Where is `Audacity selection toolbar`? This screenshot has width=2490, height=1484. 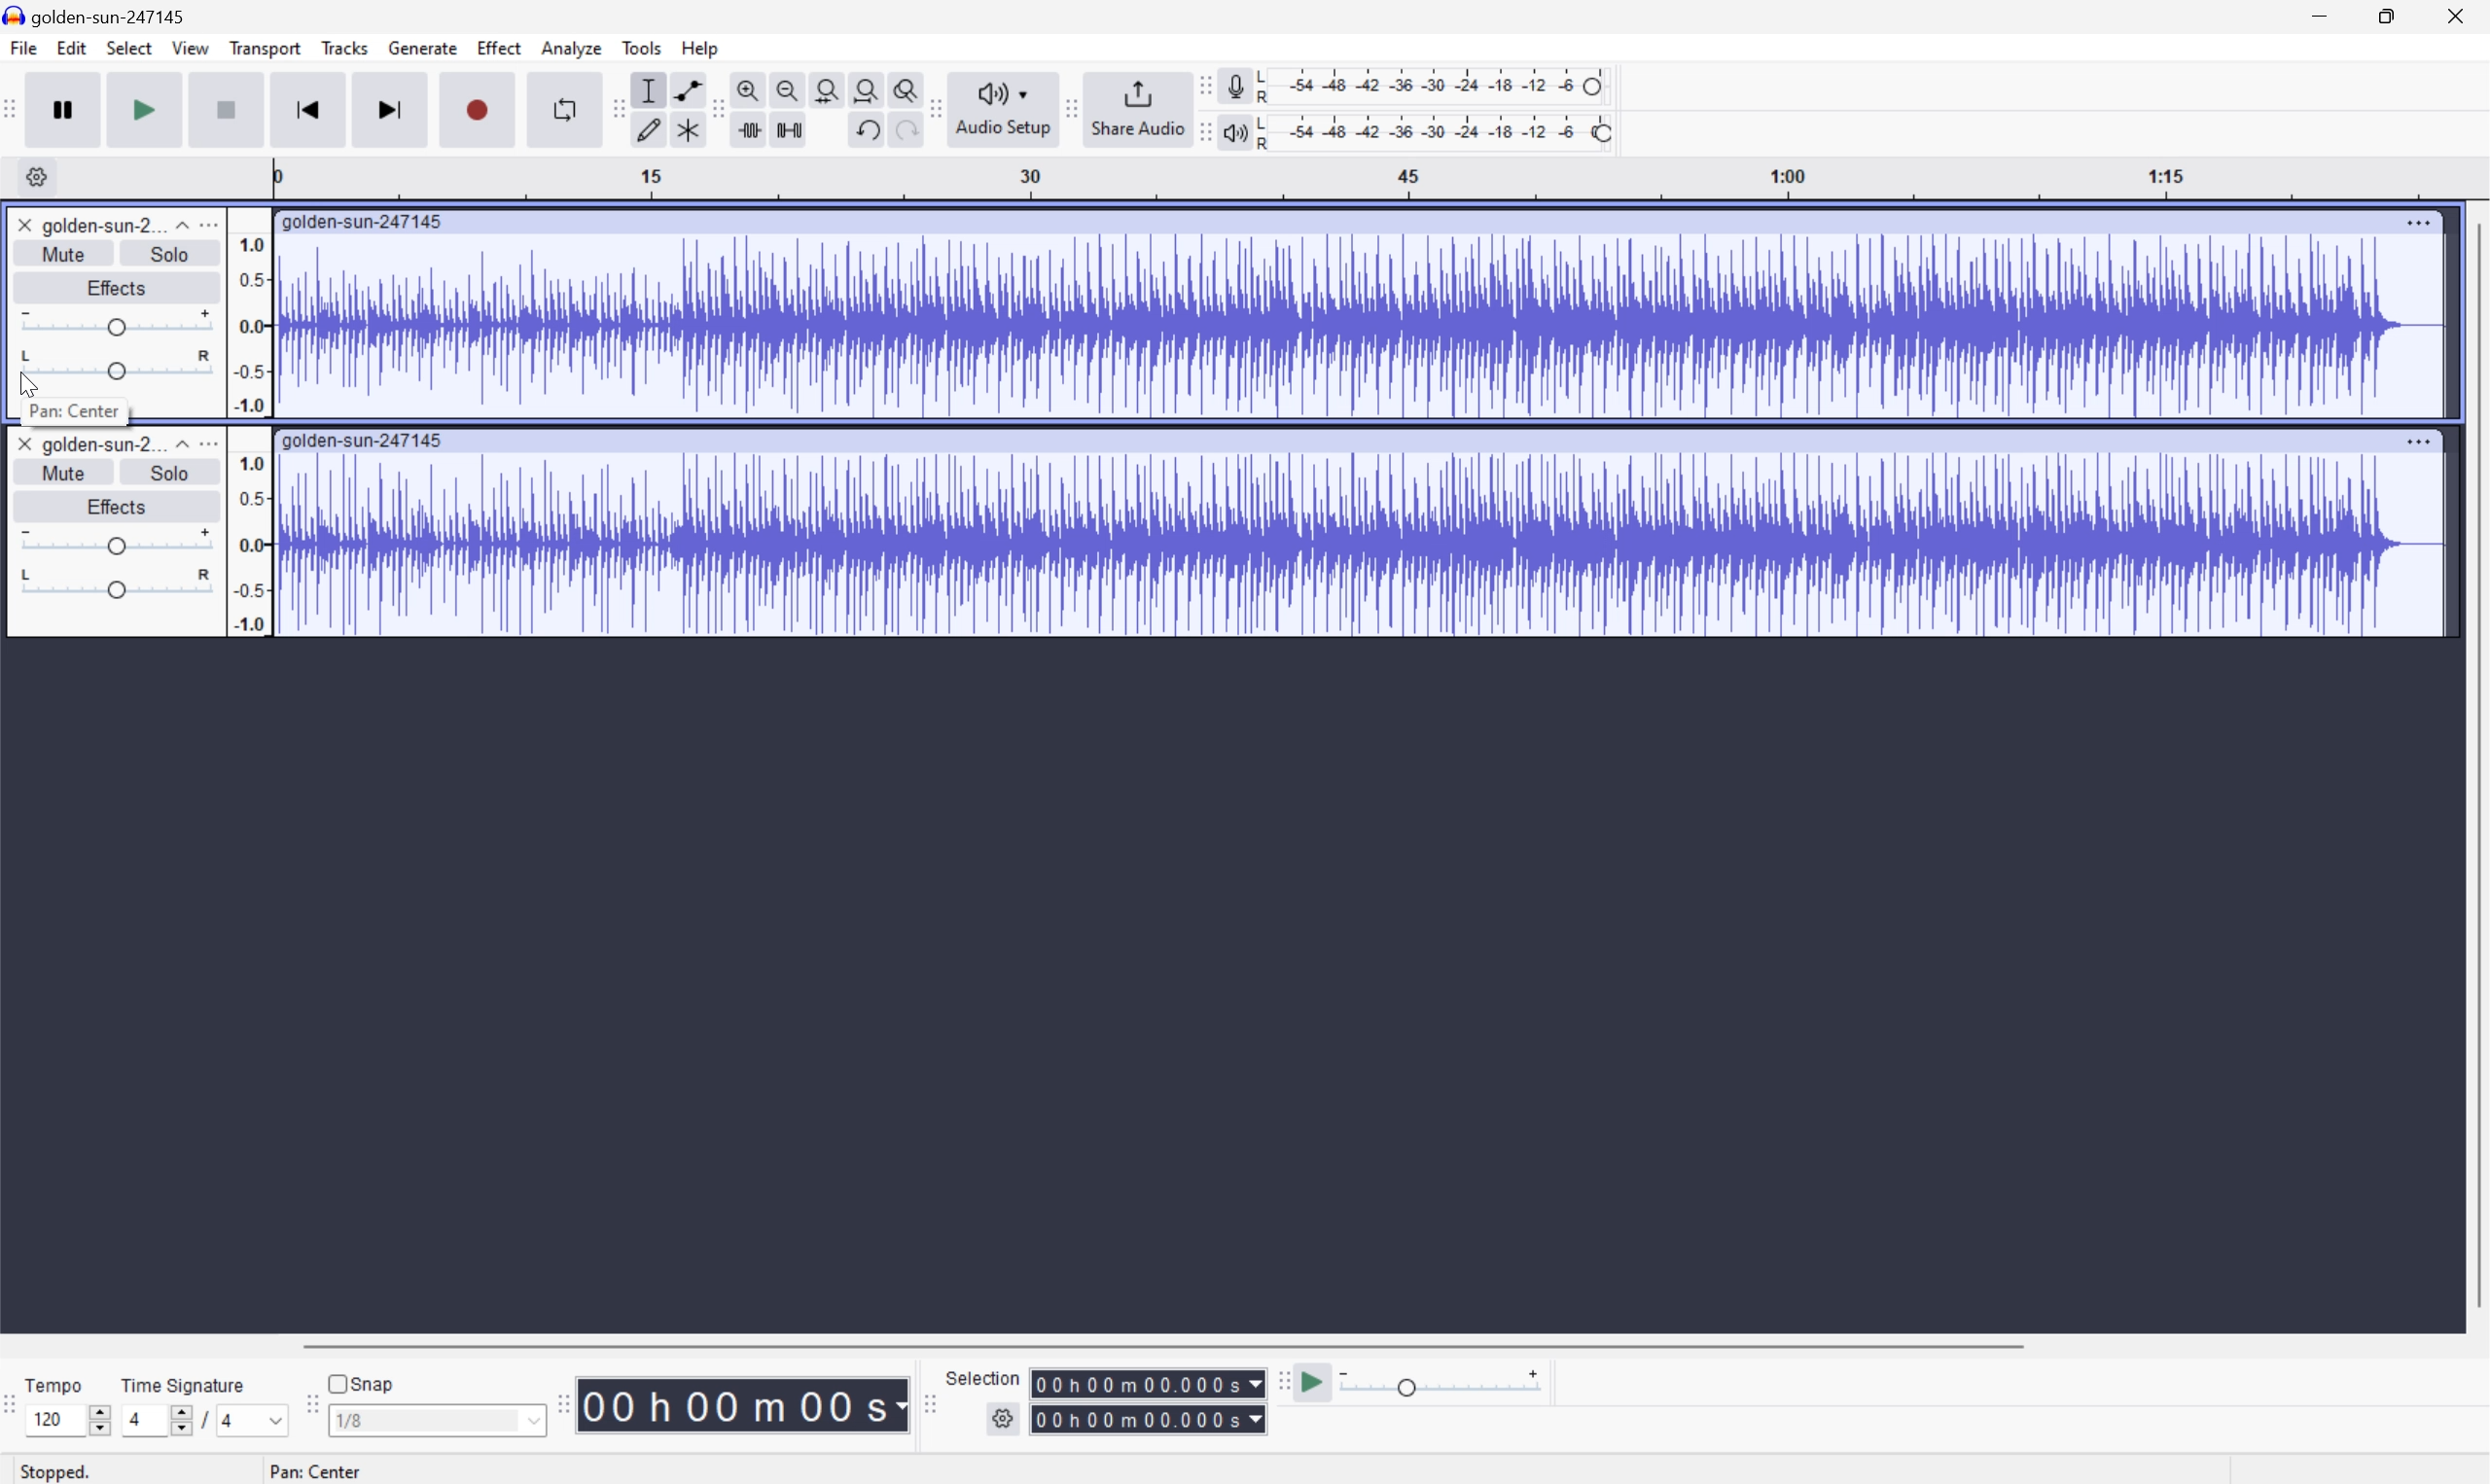 Audacity selection toolbar is located at coordinates (923, 1399).